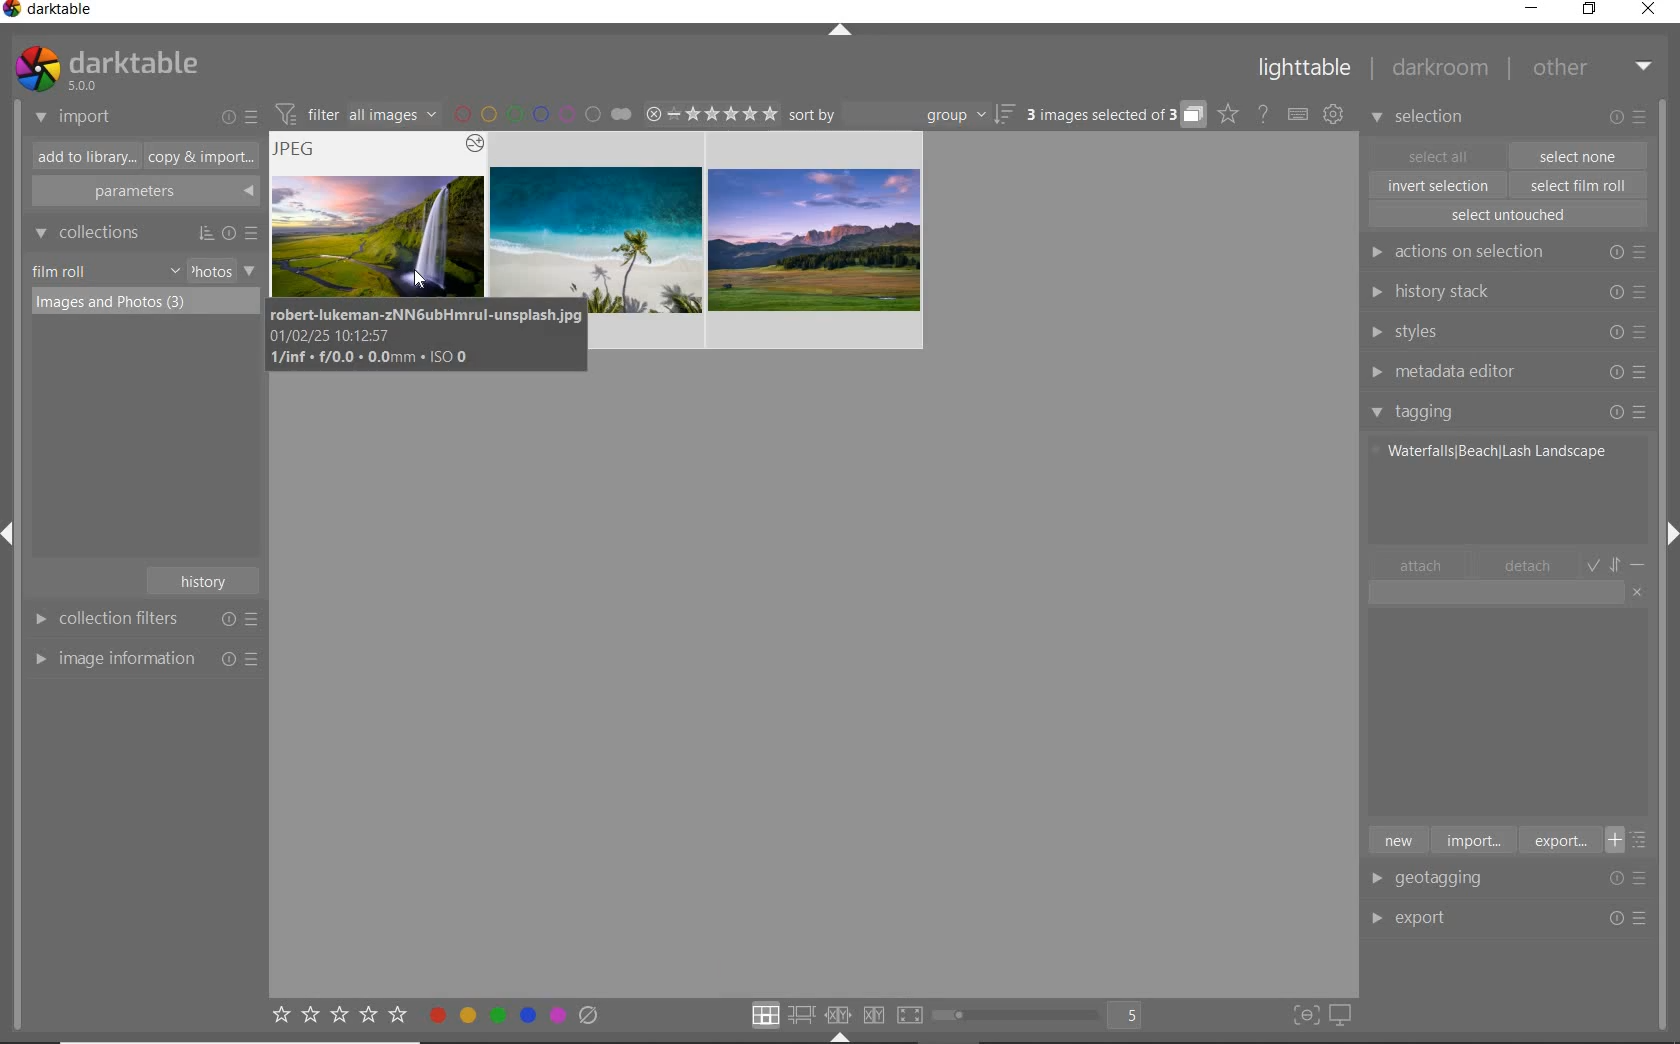 This screenshot has width=1680, height=1044. I want to click on Options, so click(1634, 878).